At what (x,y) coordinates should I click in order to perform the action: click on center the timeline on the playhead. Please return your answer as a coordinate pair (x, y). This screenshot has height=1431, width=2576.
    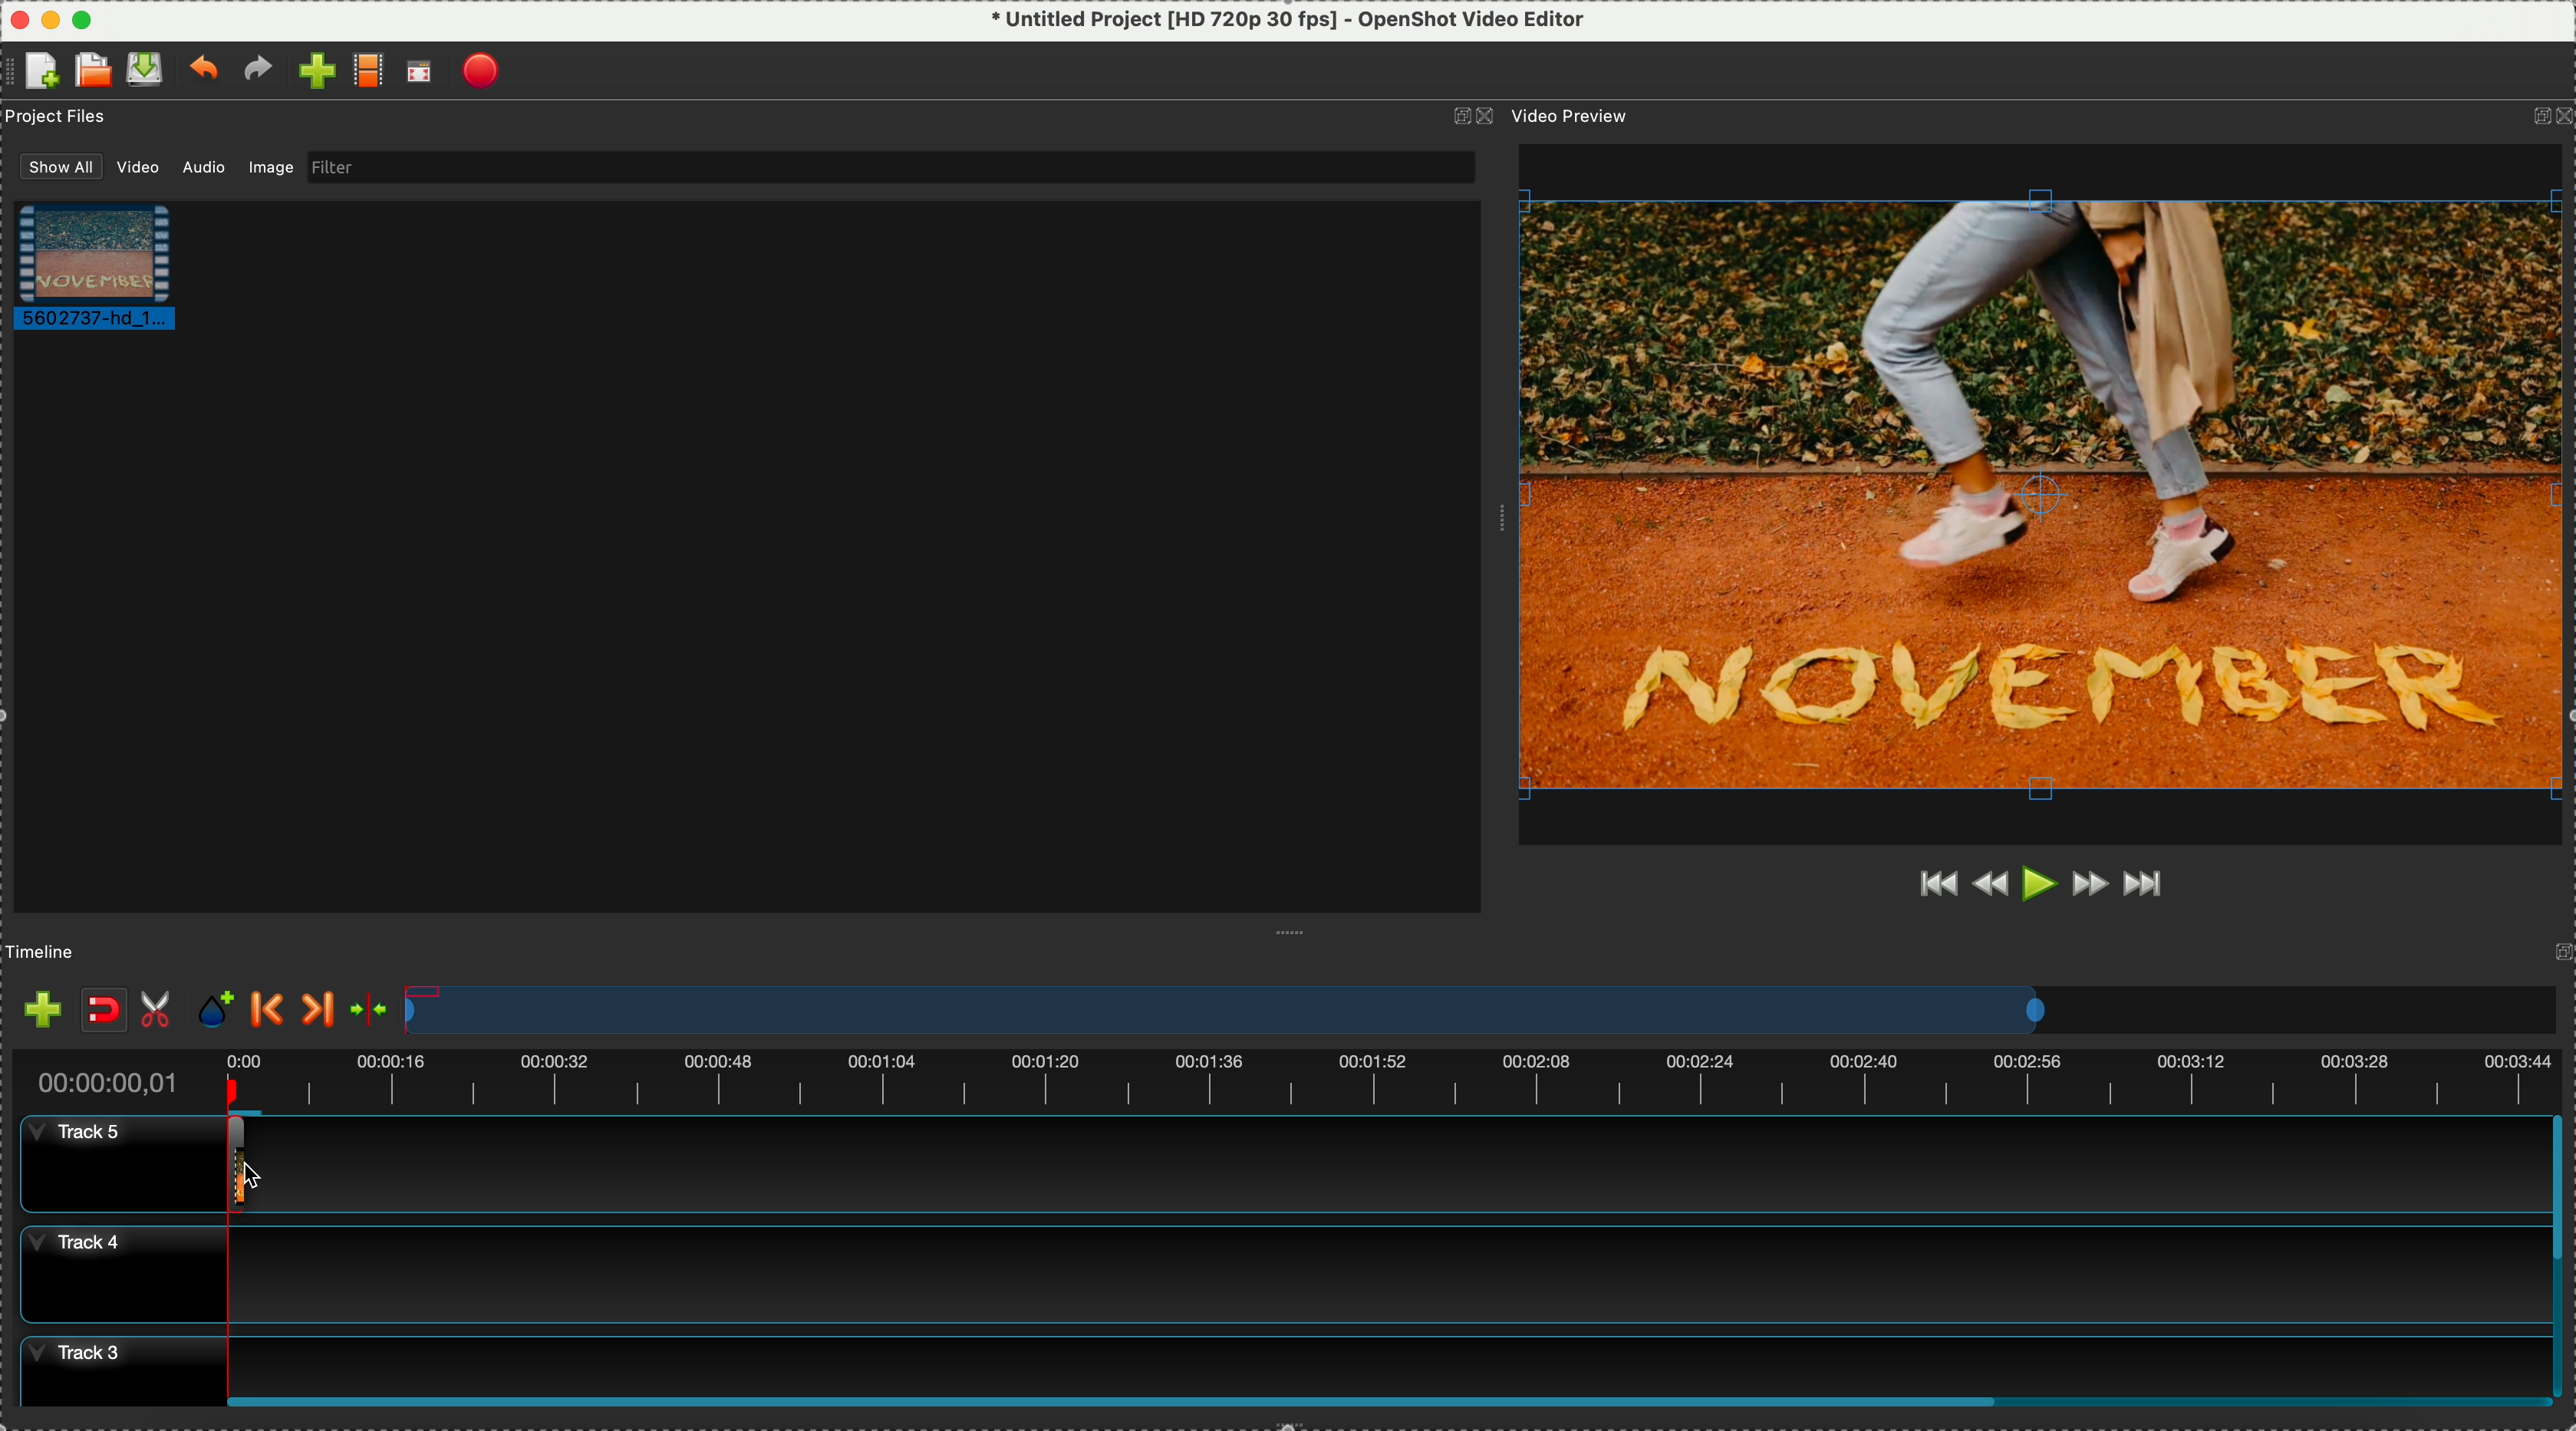
    Looking at the image, I should click on (372, 1009).